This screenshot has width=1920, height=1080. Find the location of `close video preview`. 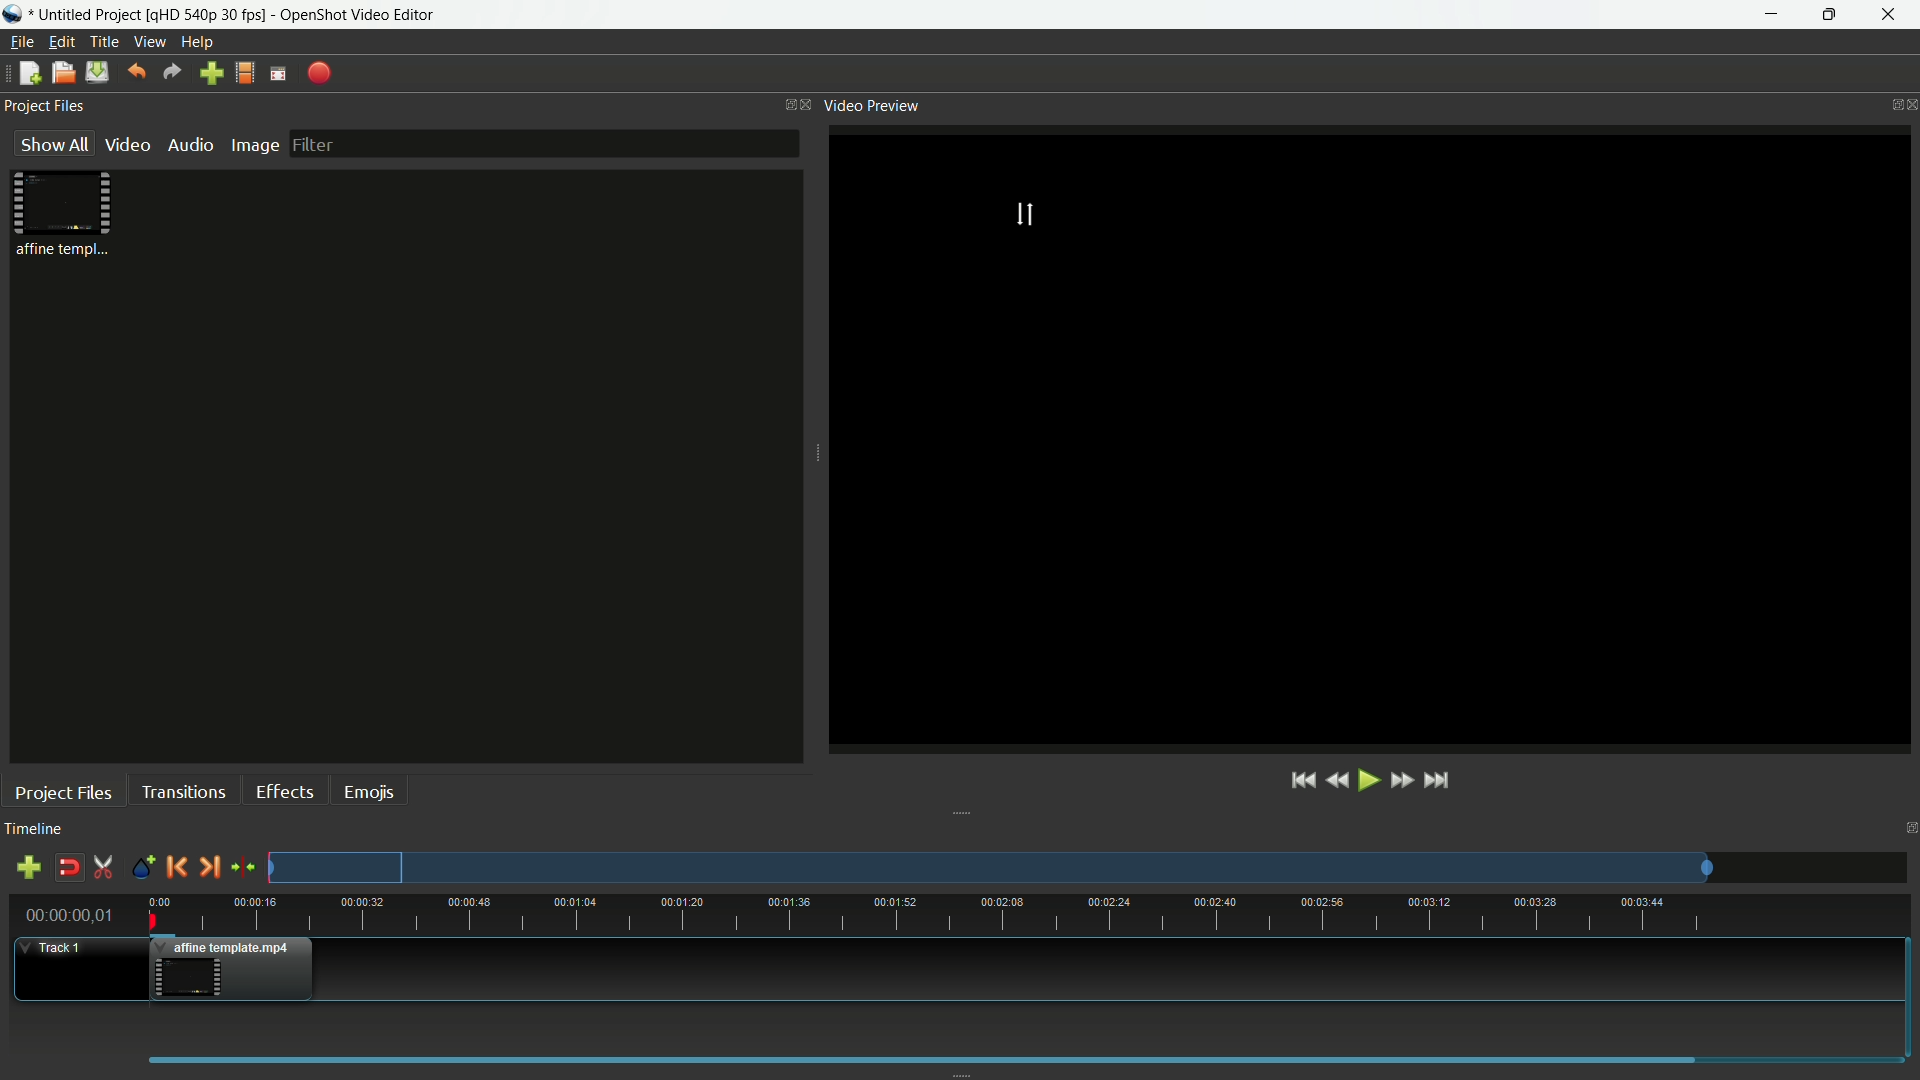

close video preview is located at coordinates (1908, 103).